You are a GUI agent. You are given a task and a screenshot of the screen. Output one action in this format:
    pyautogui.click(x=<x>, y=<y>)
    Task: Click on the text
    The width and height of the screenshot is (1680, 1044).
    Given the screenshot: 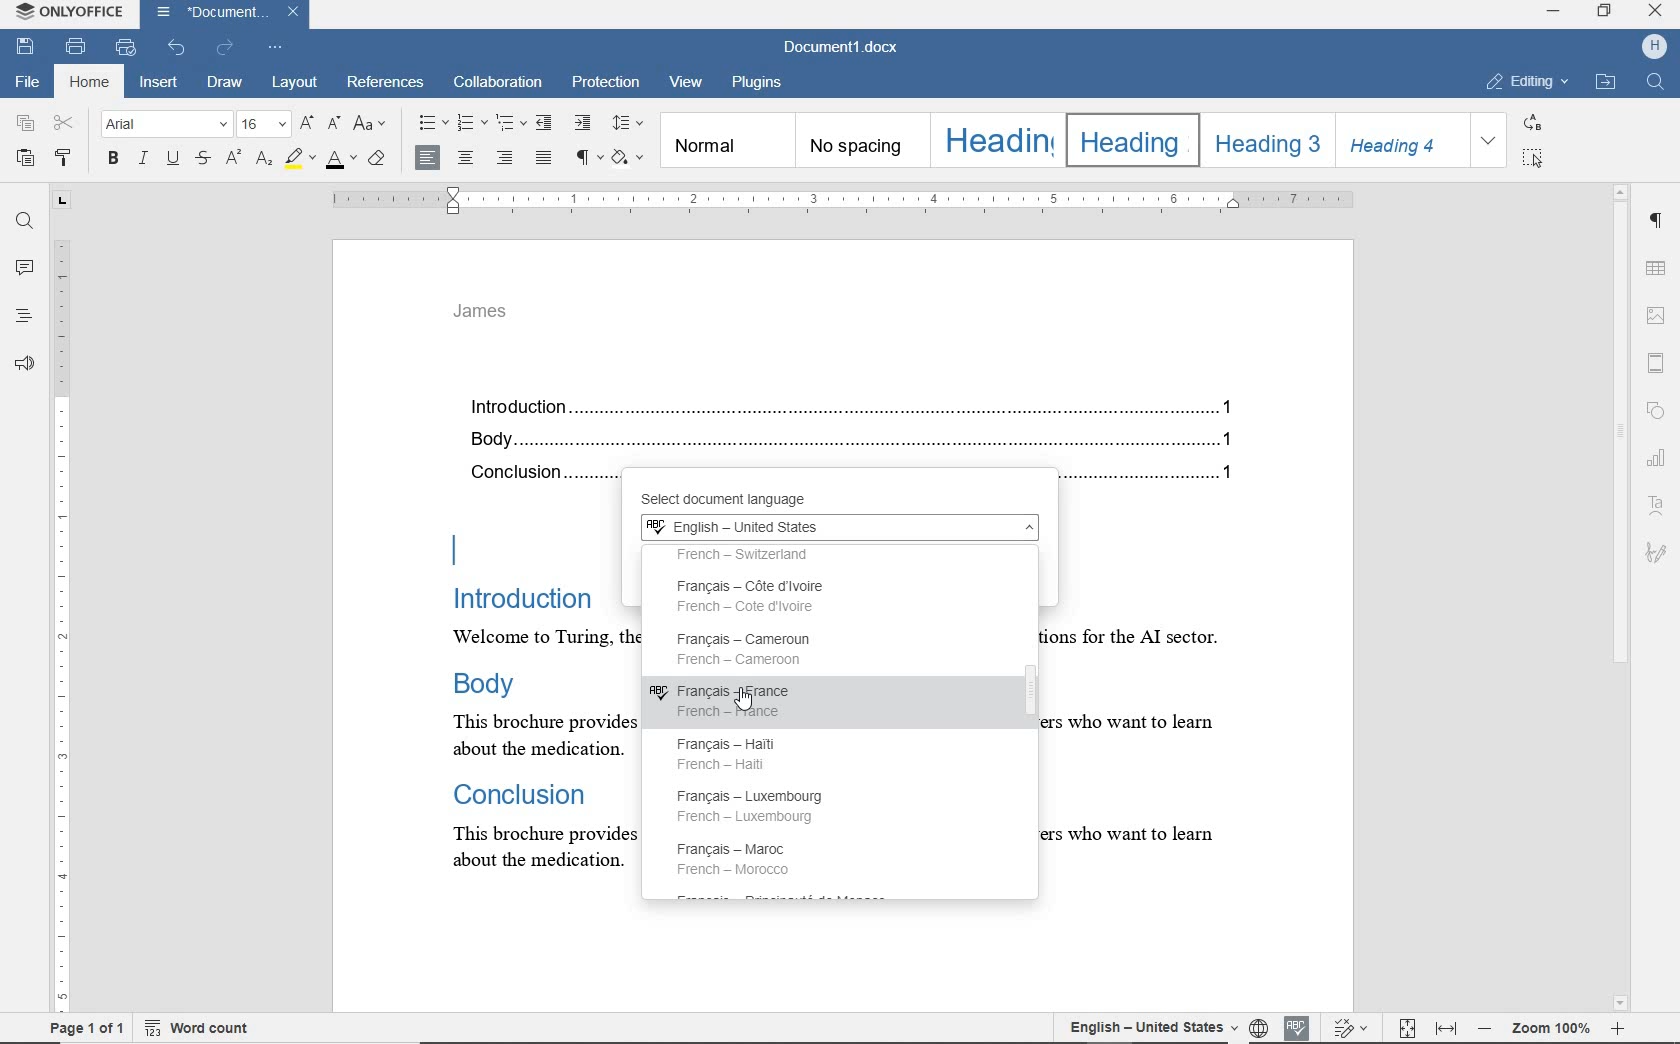 What is the action you would take?
    pyautogui.click(x=1156, y=660)
    